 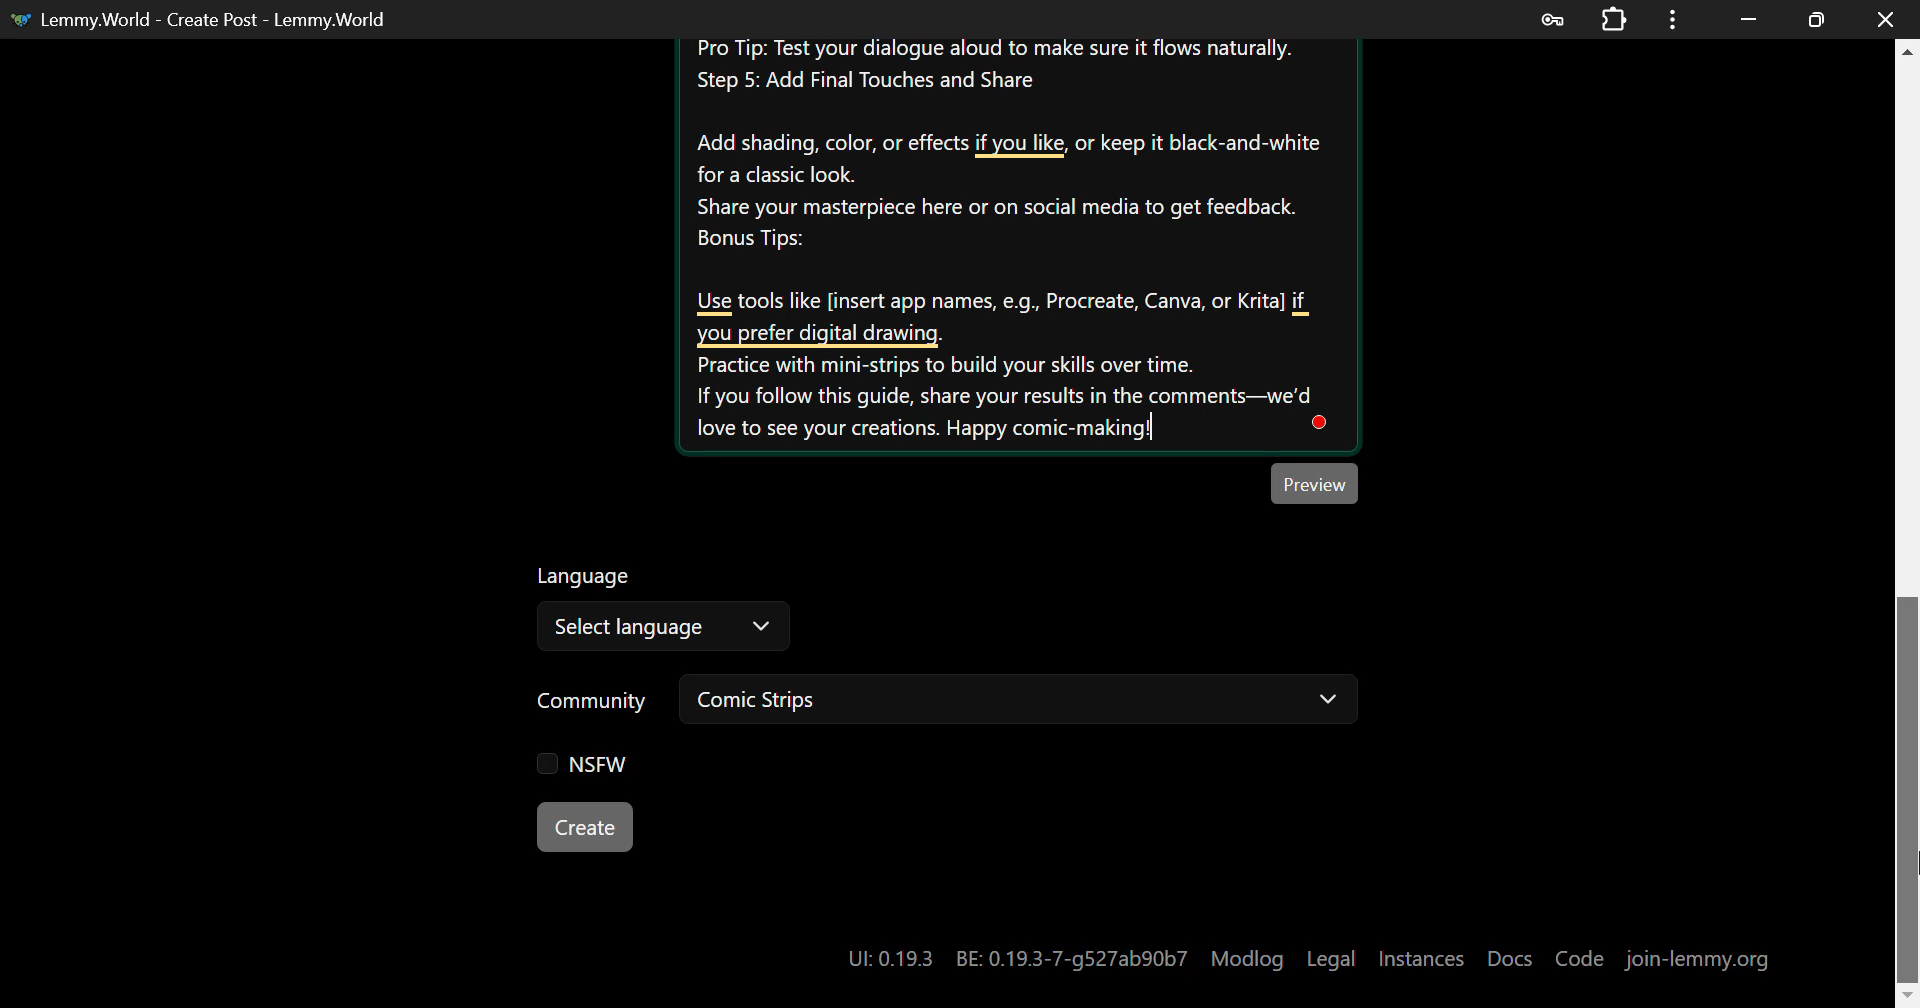 What do you see at coordinates (1336, 960) in the screenshot?
I see `Legal` at bounding box center [1336, 960].